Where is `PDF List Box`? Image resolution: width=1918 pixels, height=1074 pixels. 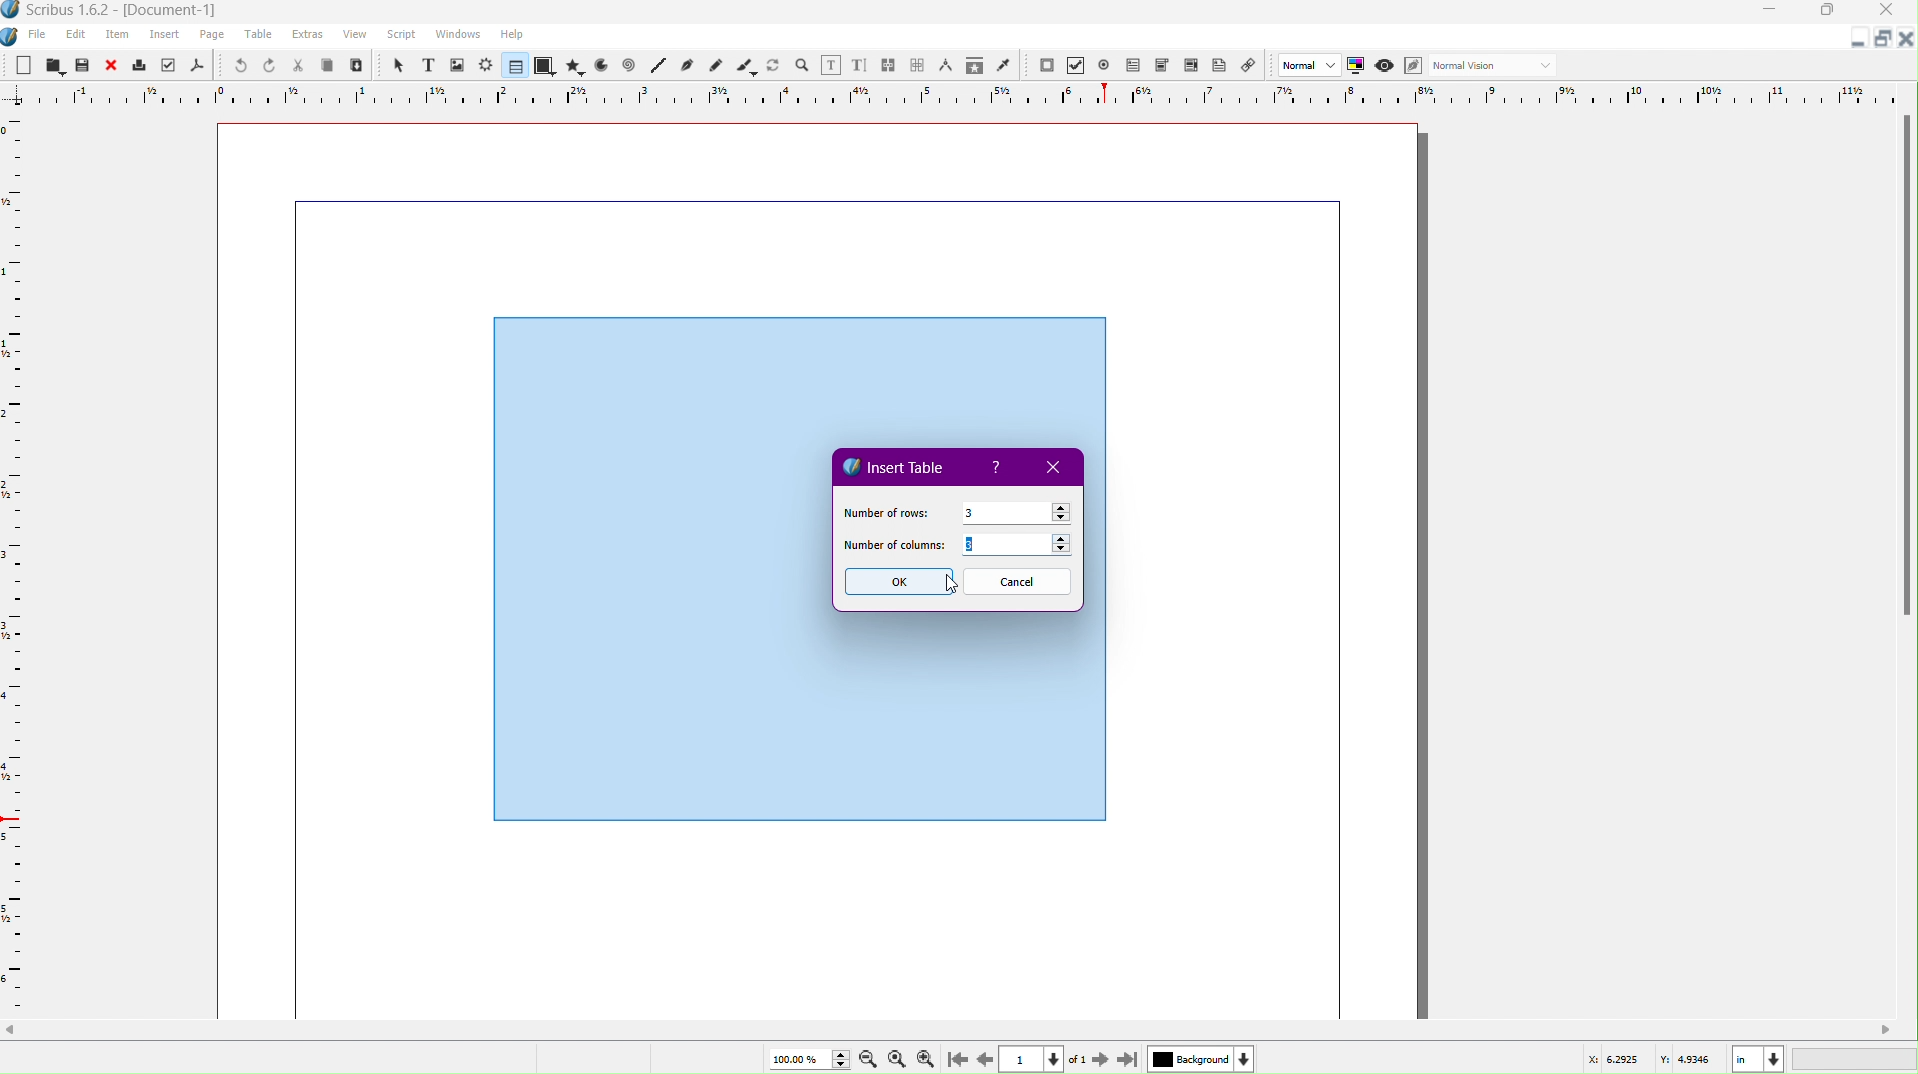 PDF List Box is located at coordinates (1190, 68).